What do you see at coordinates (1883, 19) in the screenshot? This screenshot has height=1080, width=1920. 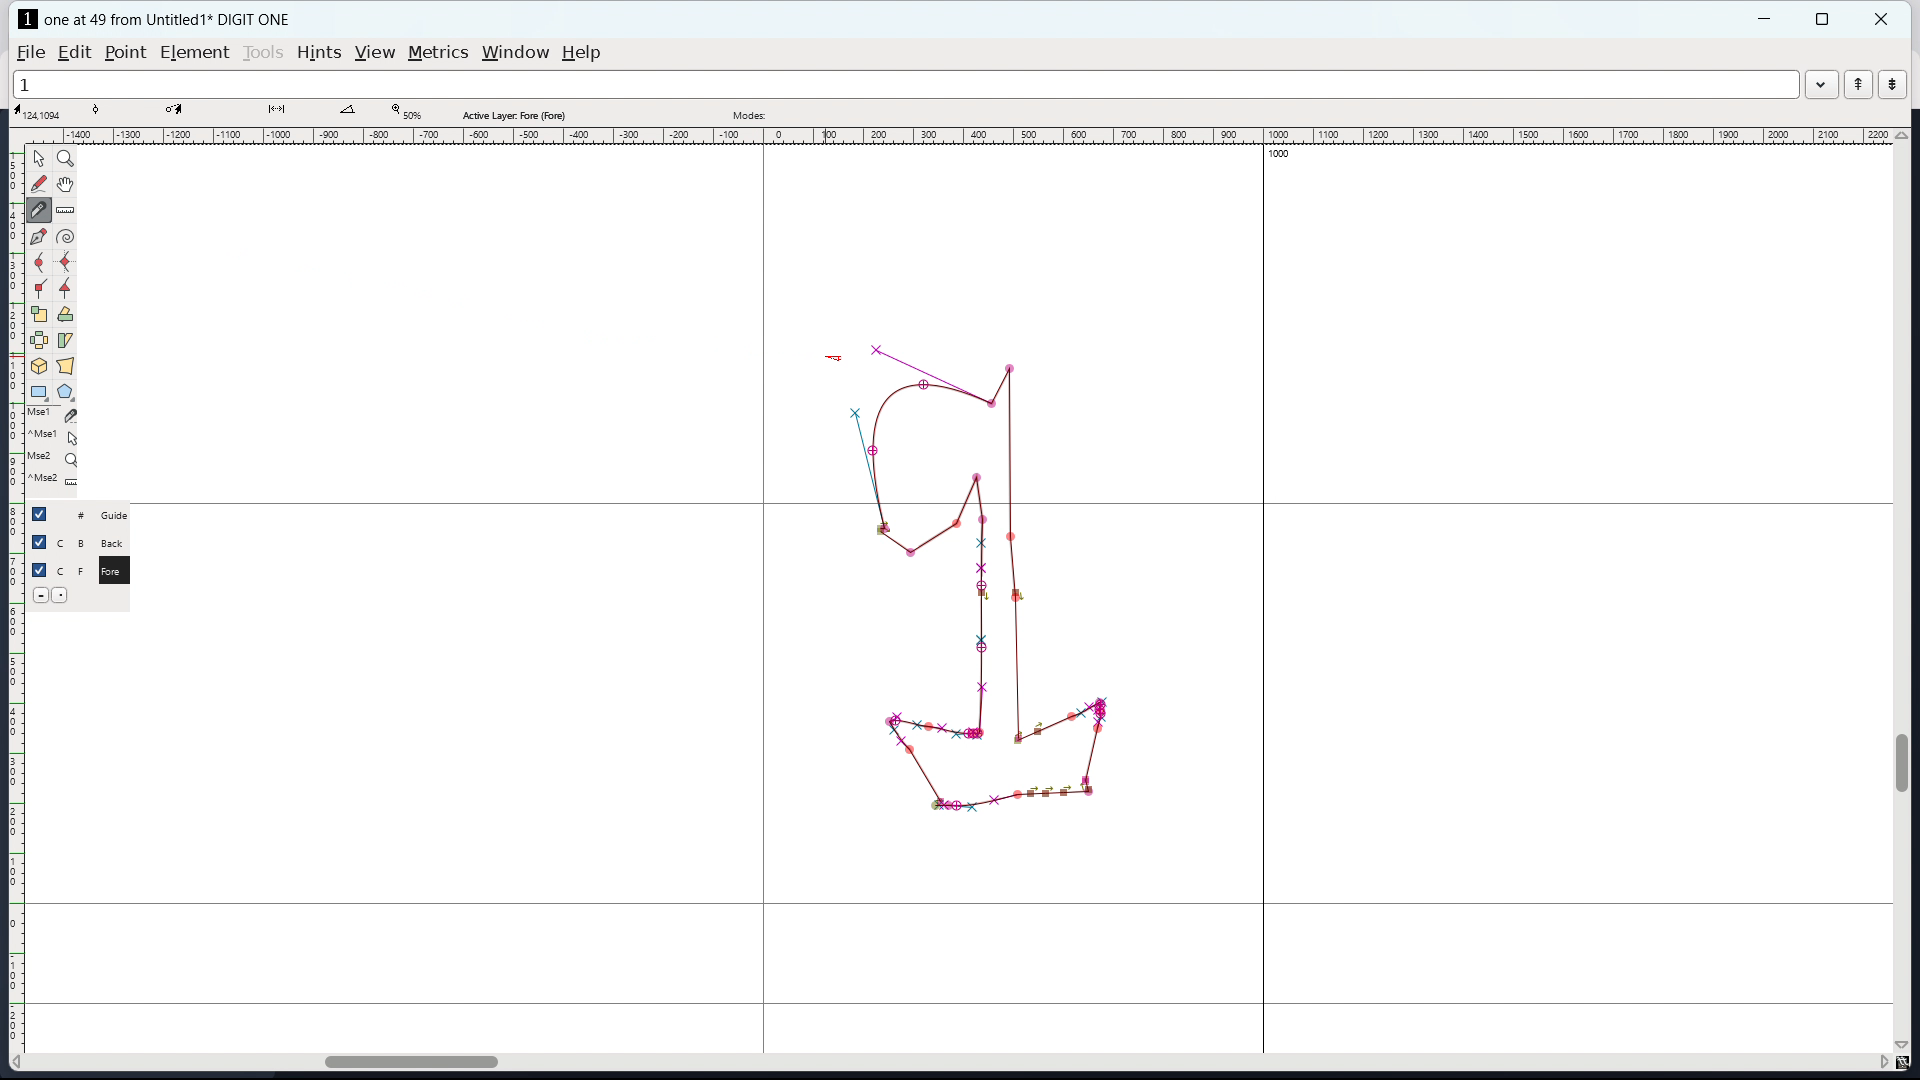 I see `close` at bounding box center [1883, 19].